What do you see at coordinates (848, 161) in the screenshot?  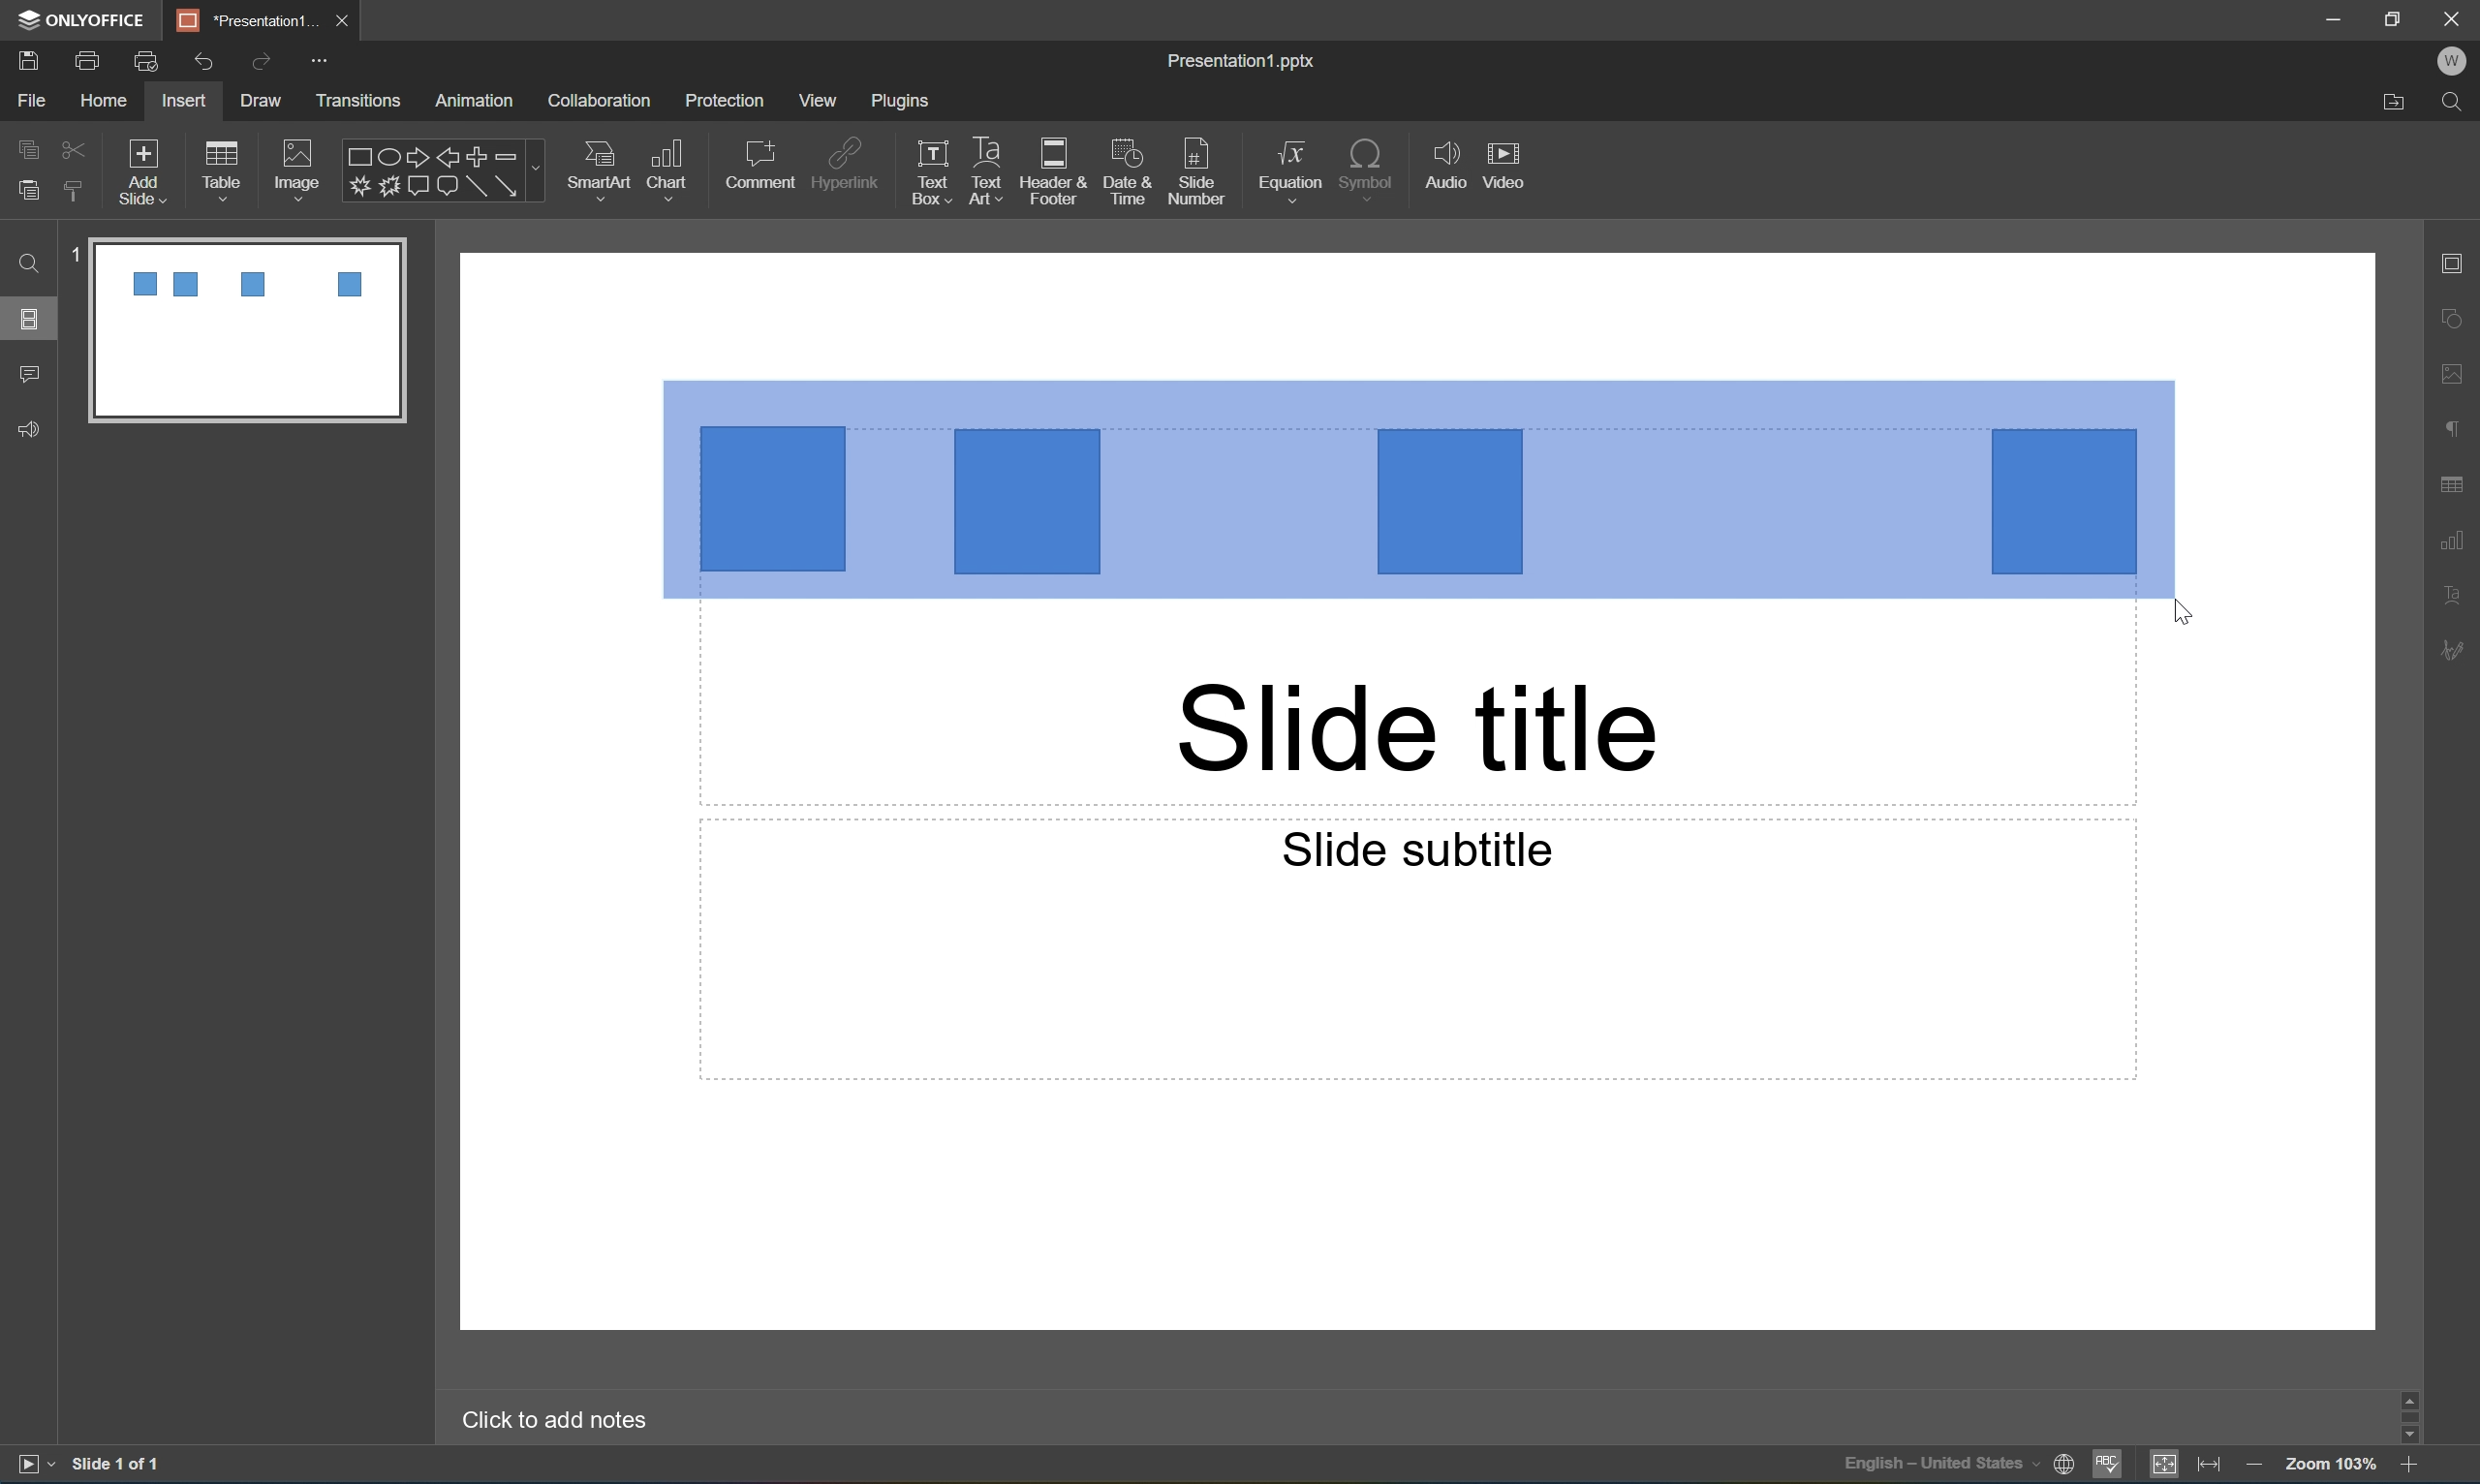 I see `hyperlink` at bounding box center [848, 161].